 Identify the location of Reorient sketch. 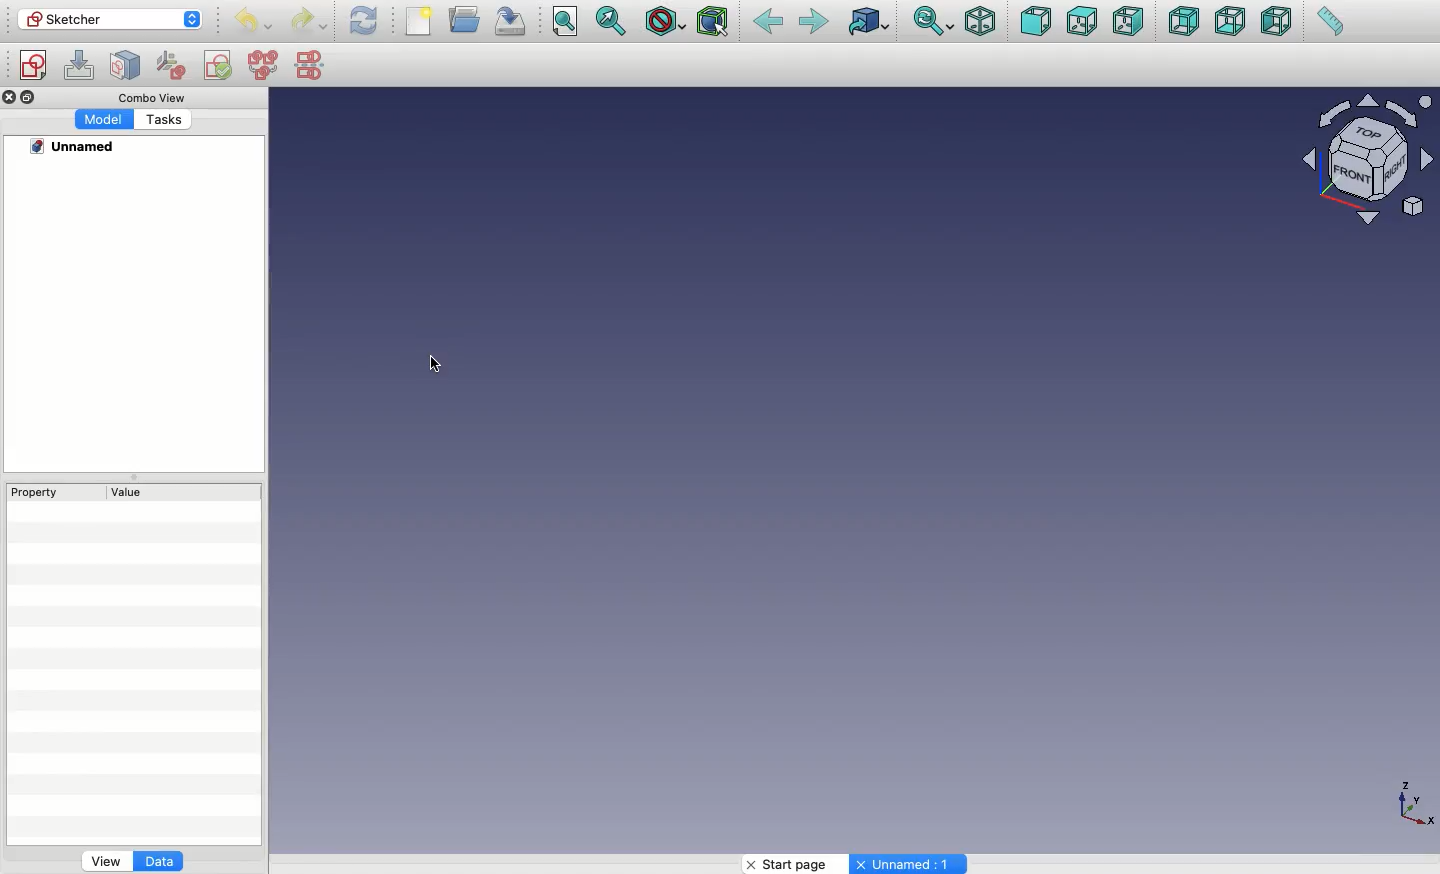
(173, 64).